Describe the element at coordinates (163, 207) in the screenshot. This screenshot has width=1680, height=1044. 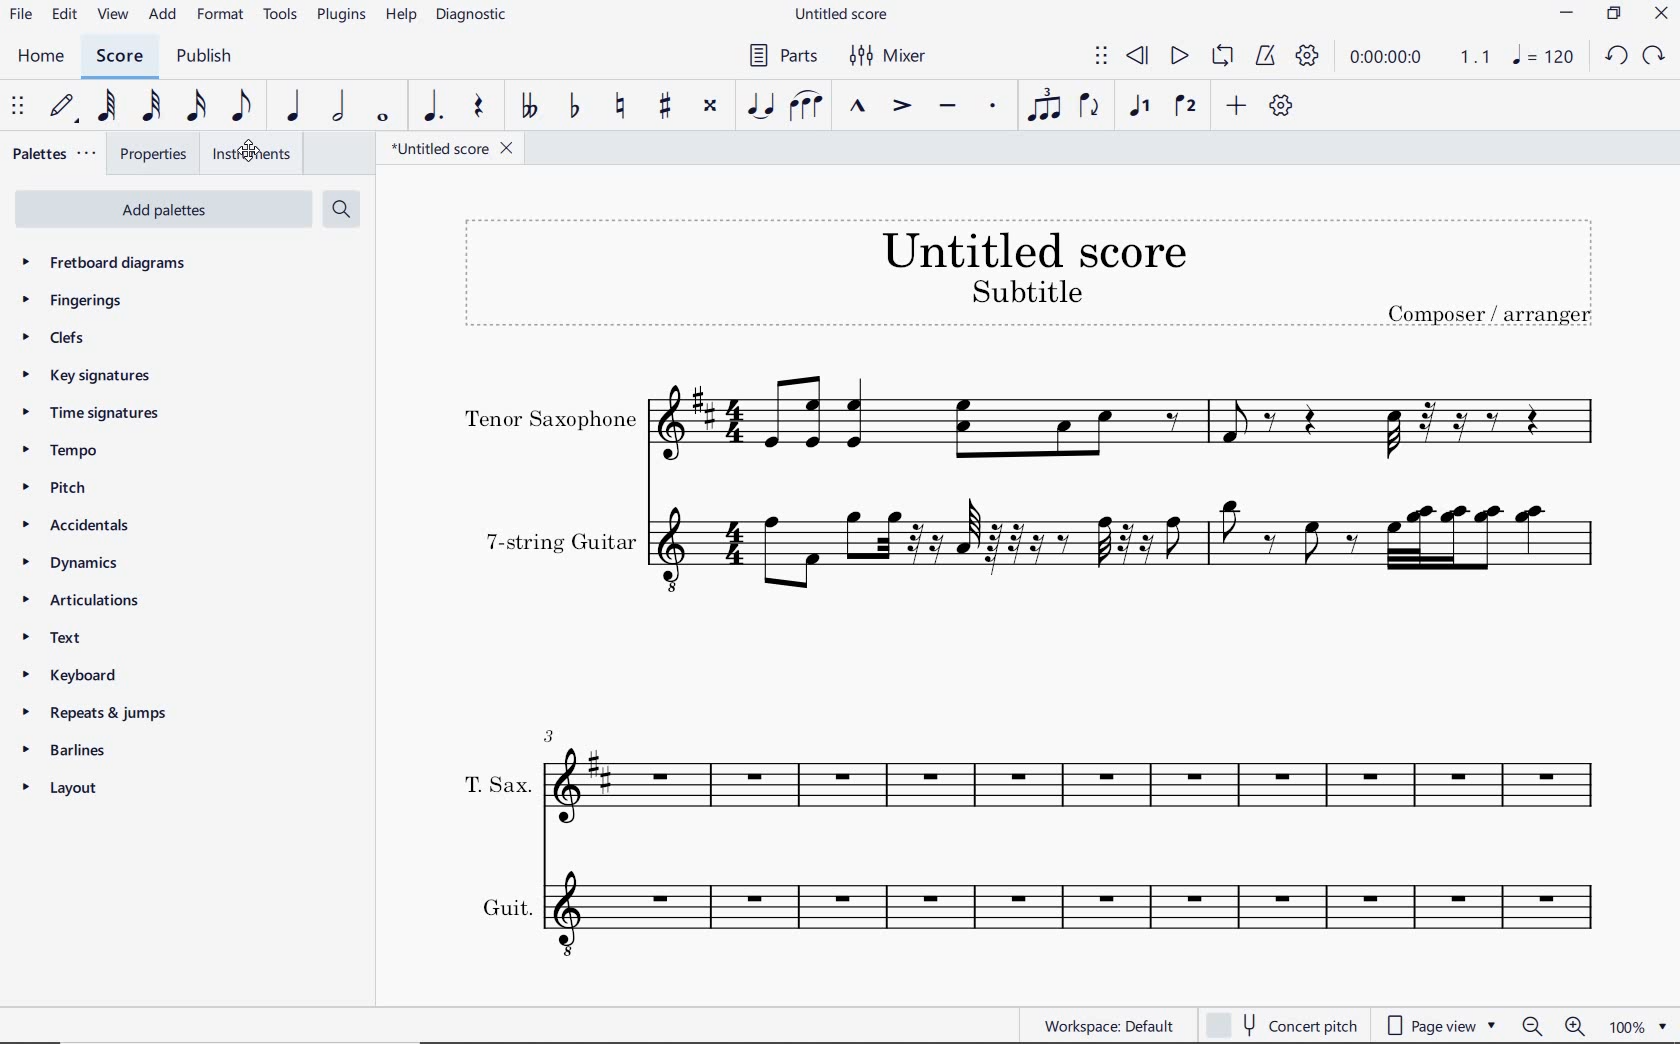
I see `ADD PALETTES` at that location.